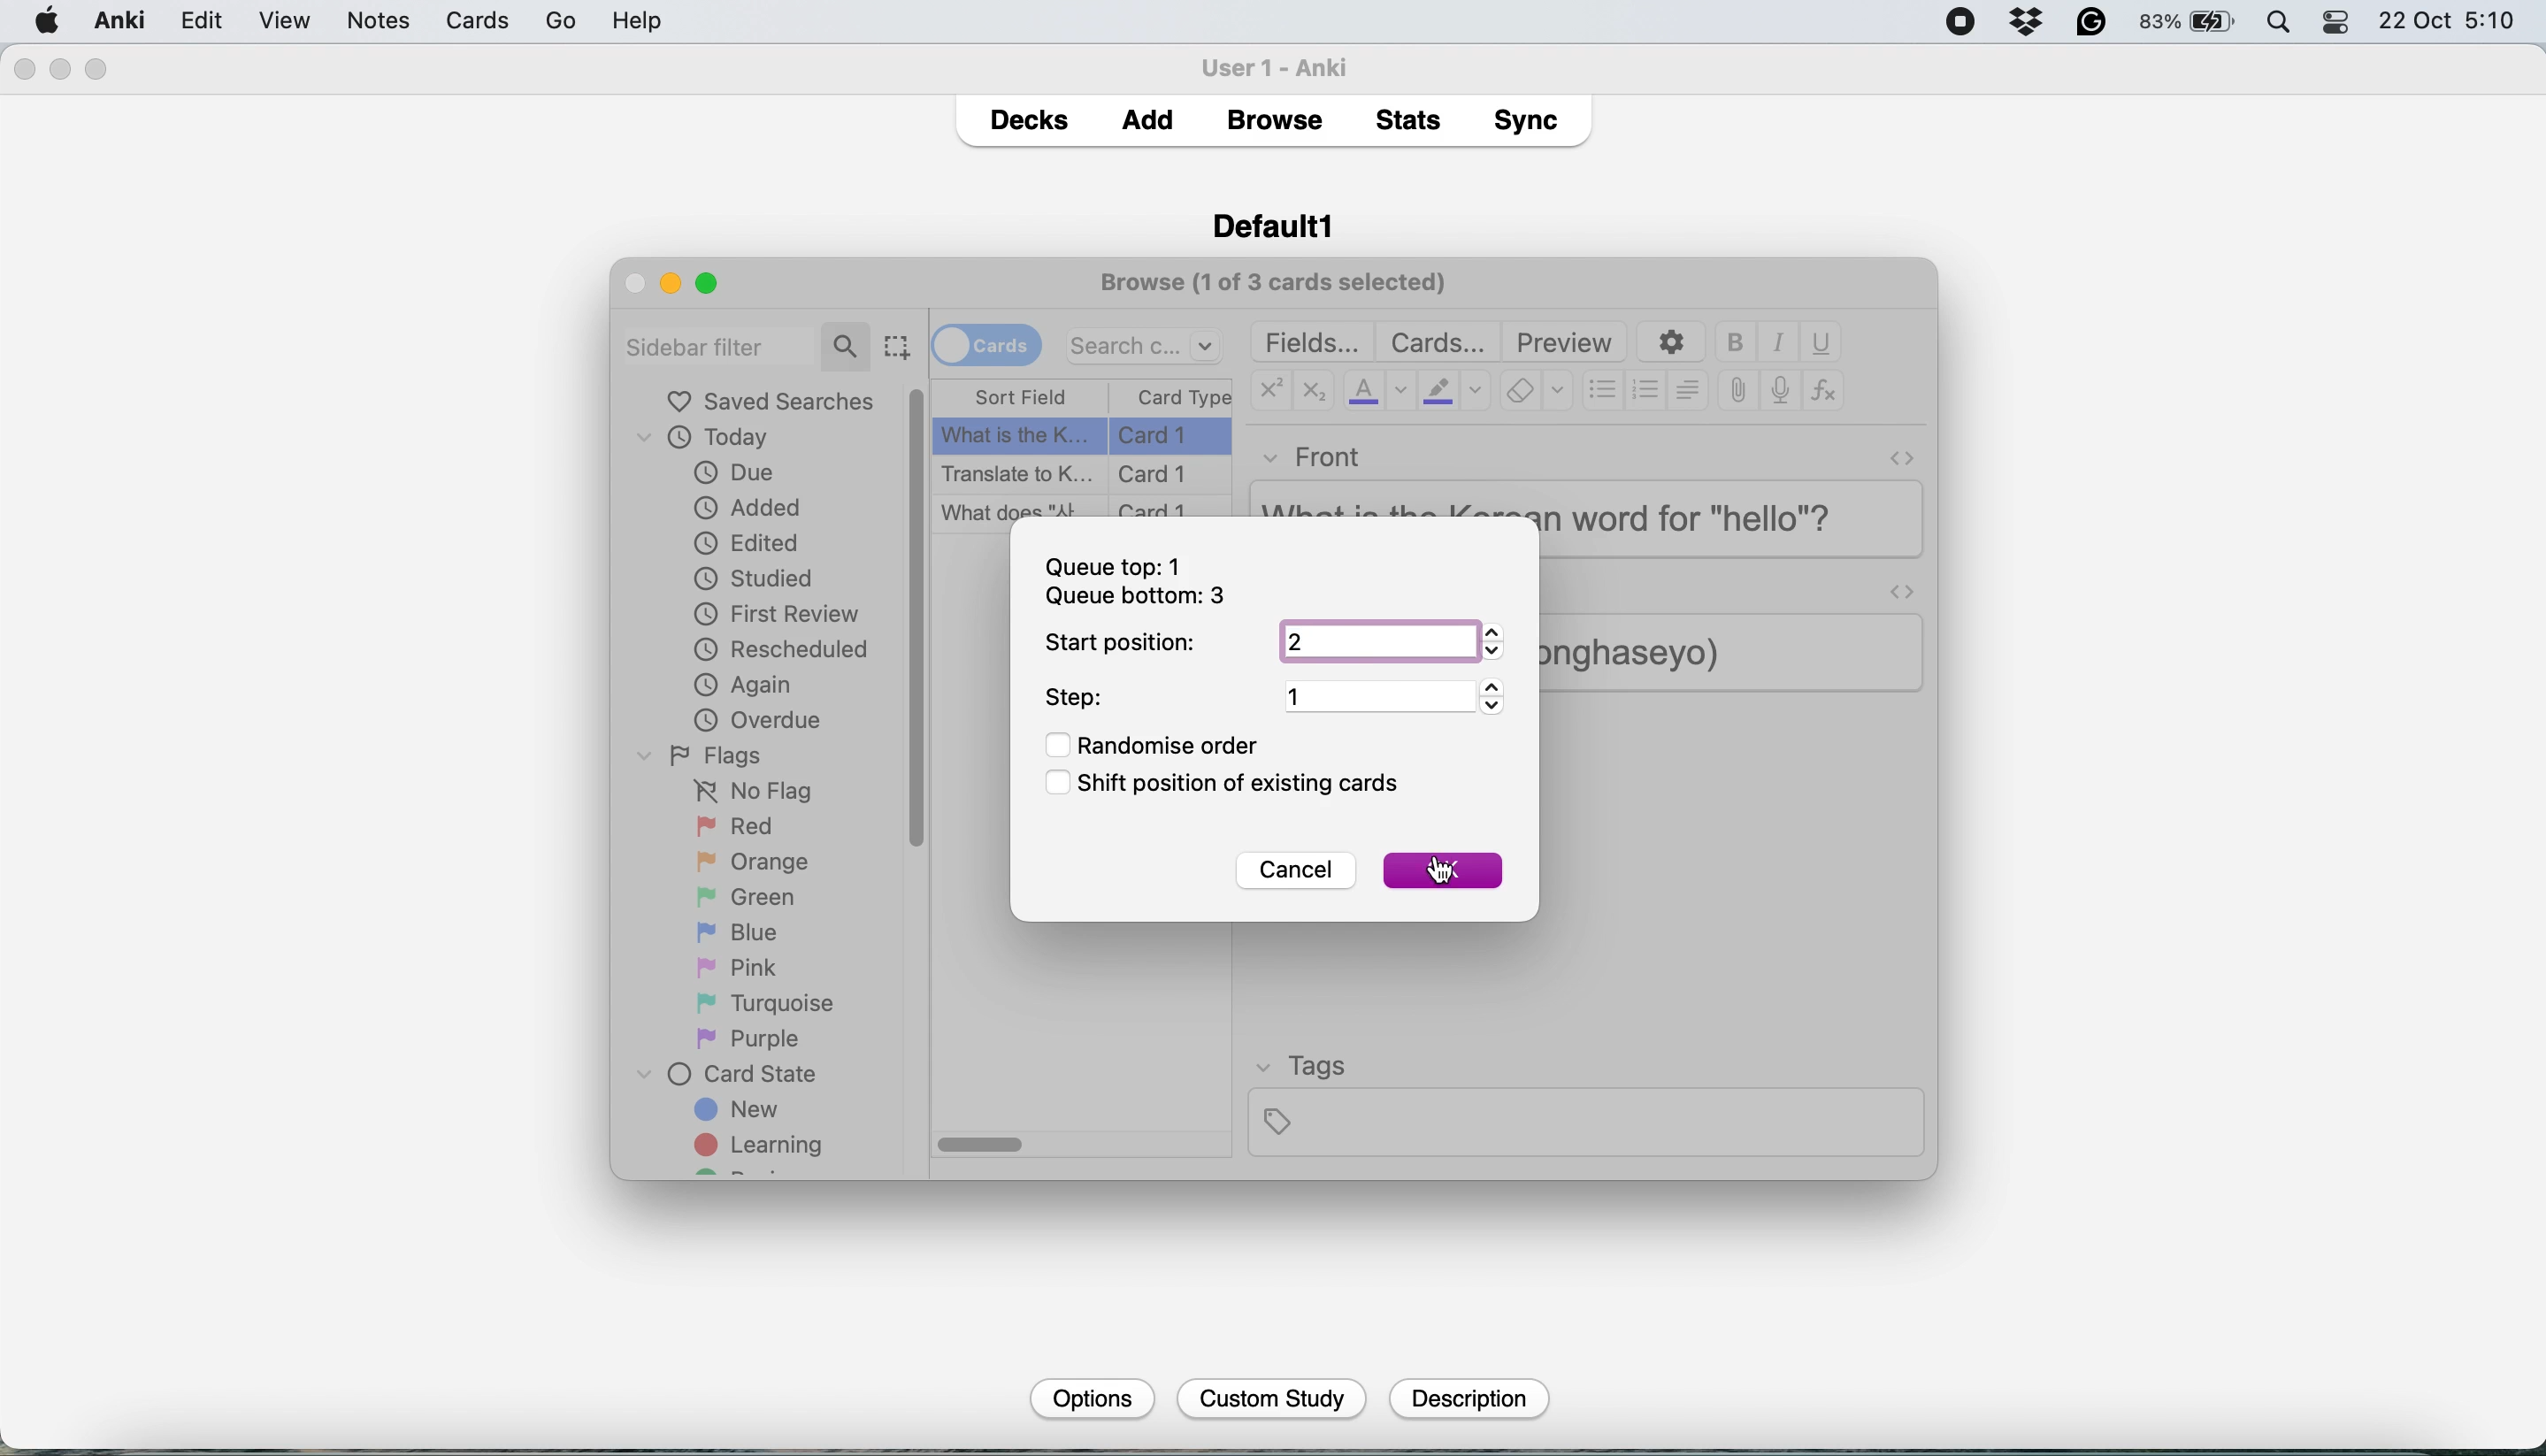  What do you see at coordinates (365, 23) in the screenshot?
I see `view` at bounding box center [365, 23].